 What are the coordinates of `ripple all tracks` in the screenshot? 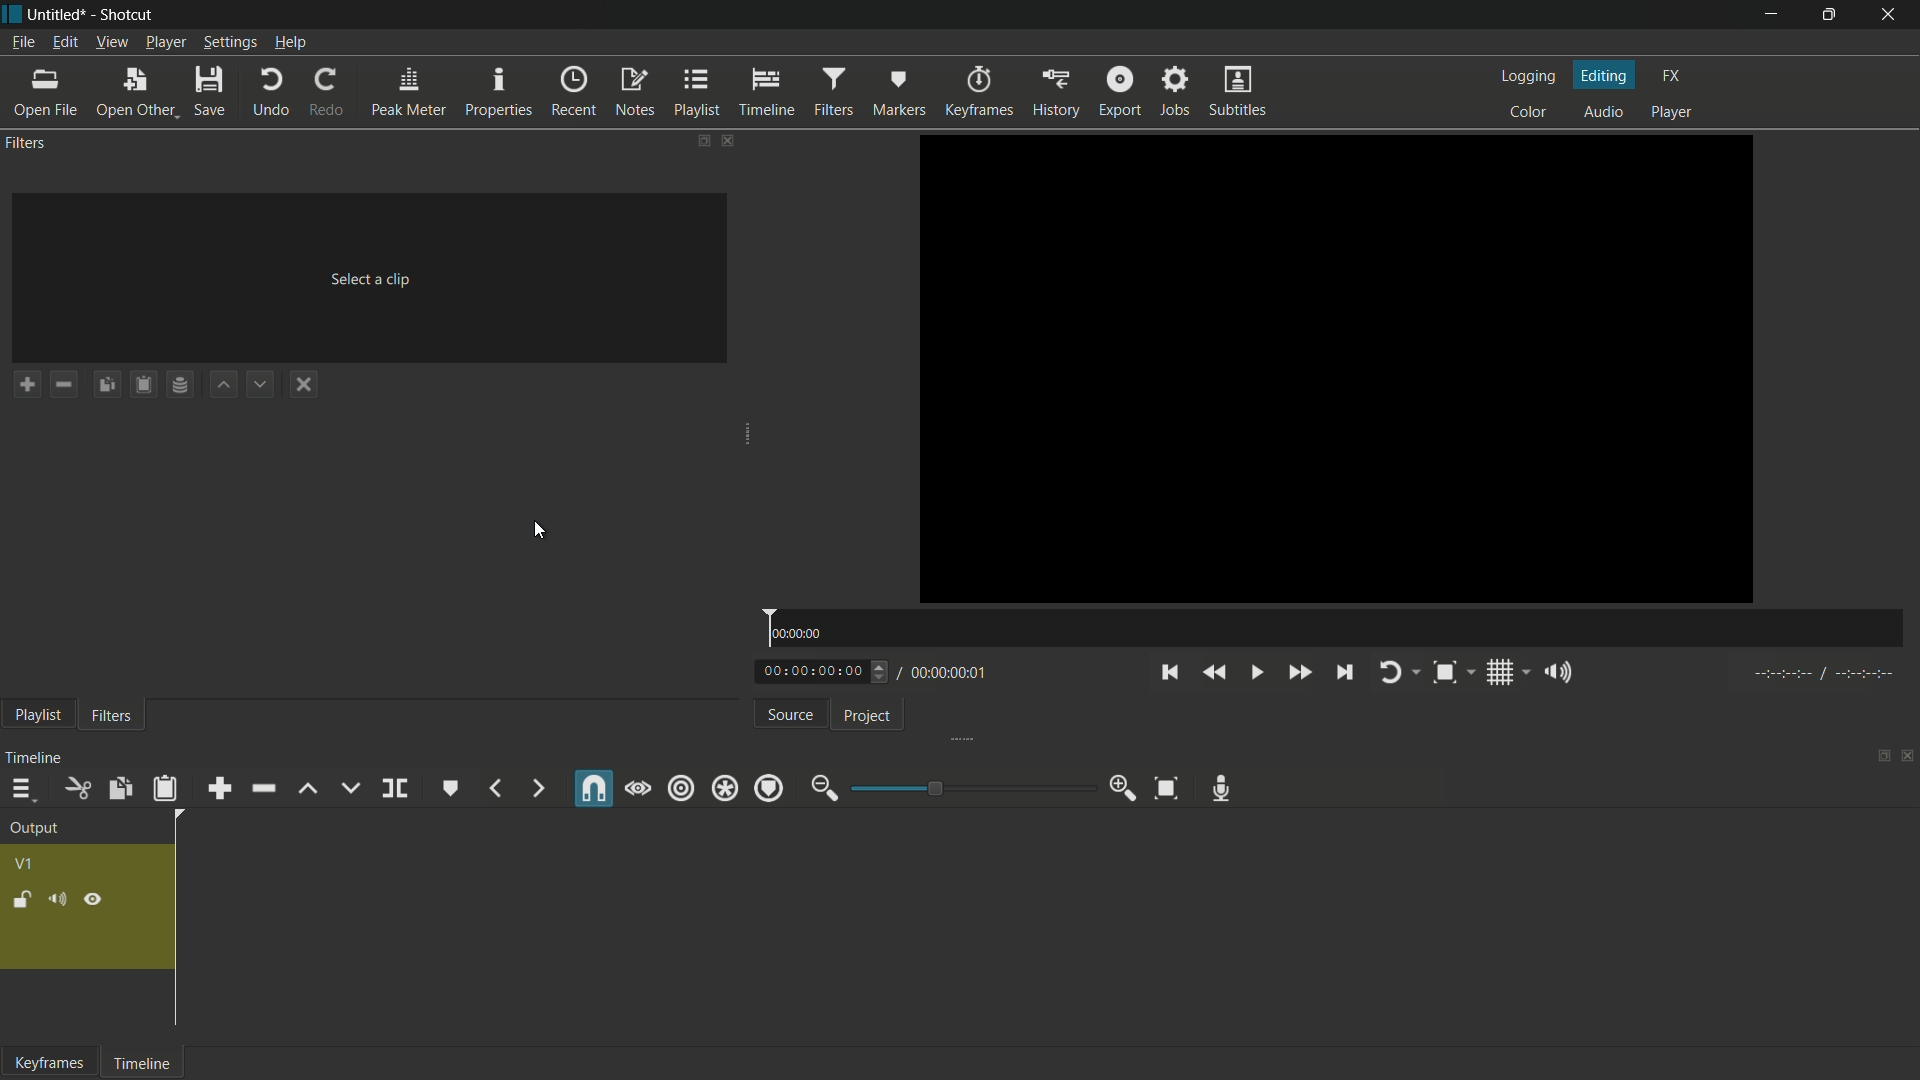 It's located at (724, 788).